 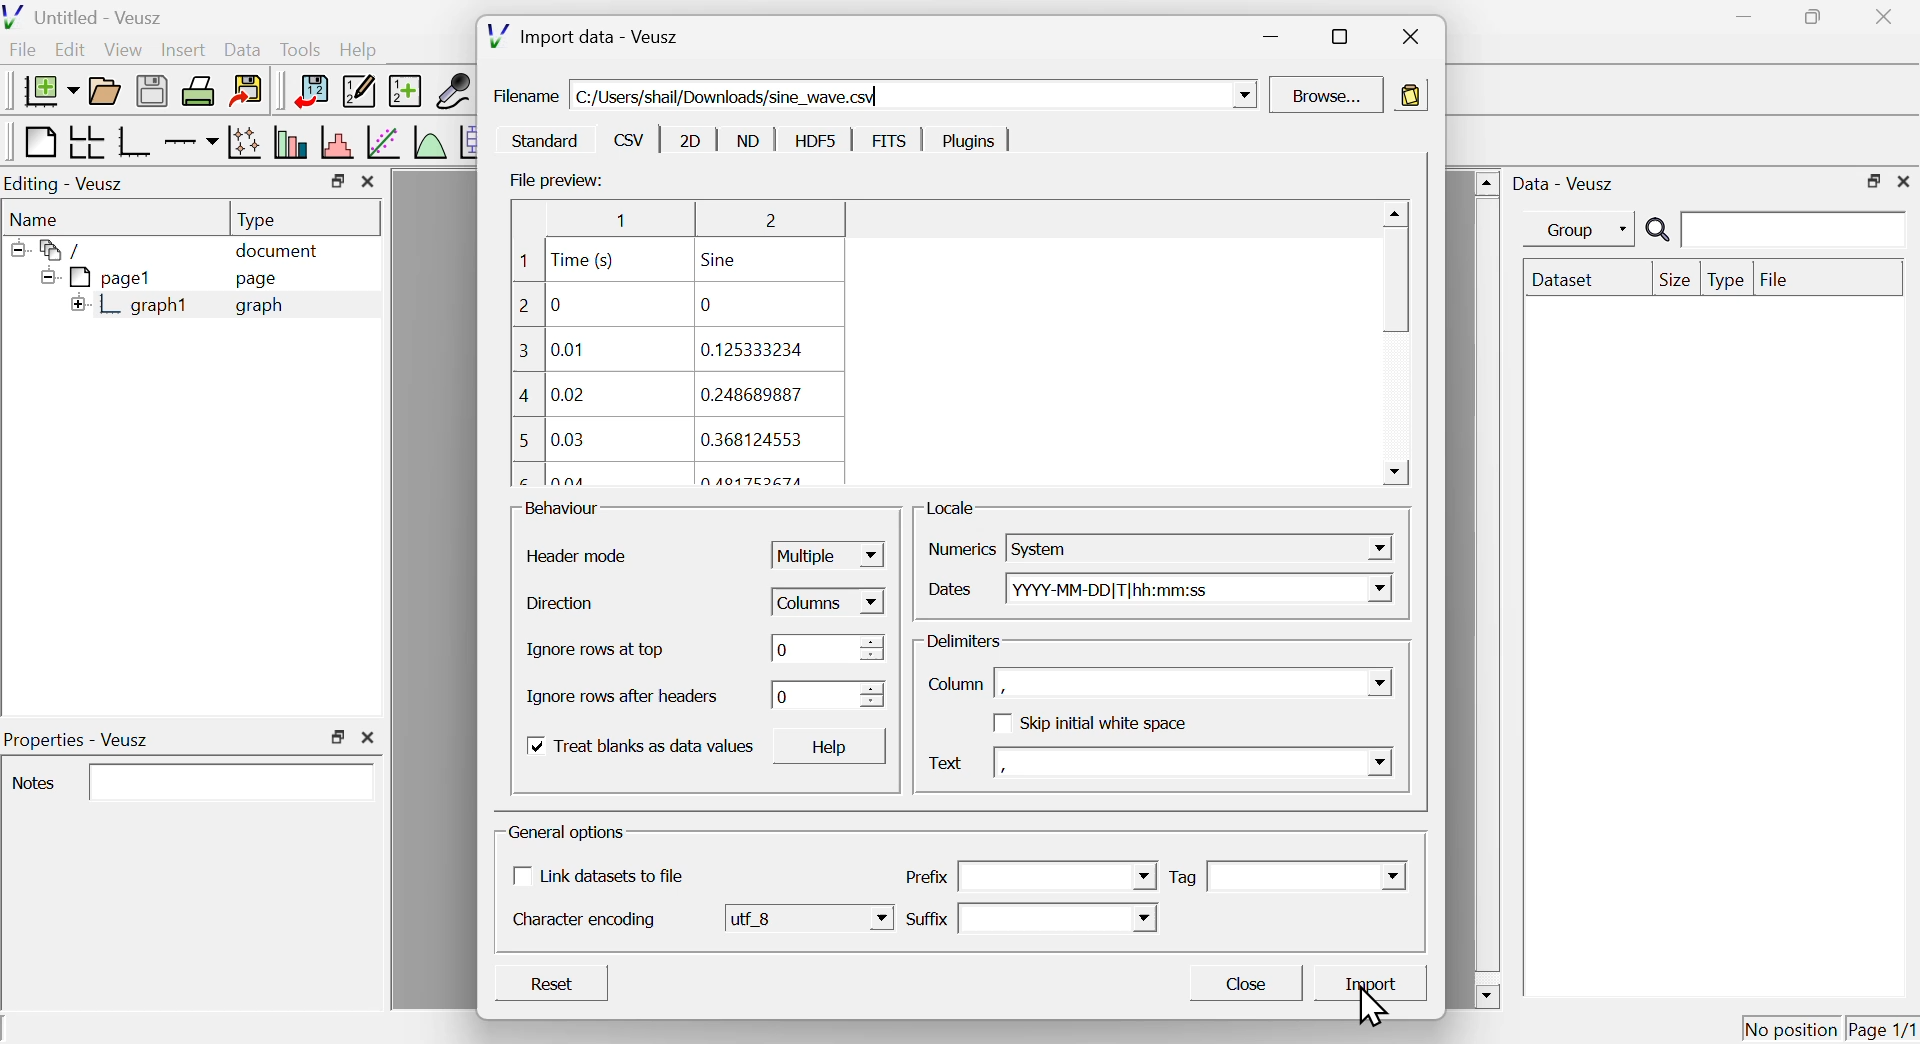 What do you see at coordinates (1870, 180) in the screenshot?
I see `maximize` at bounding box center [1870, 180].